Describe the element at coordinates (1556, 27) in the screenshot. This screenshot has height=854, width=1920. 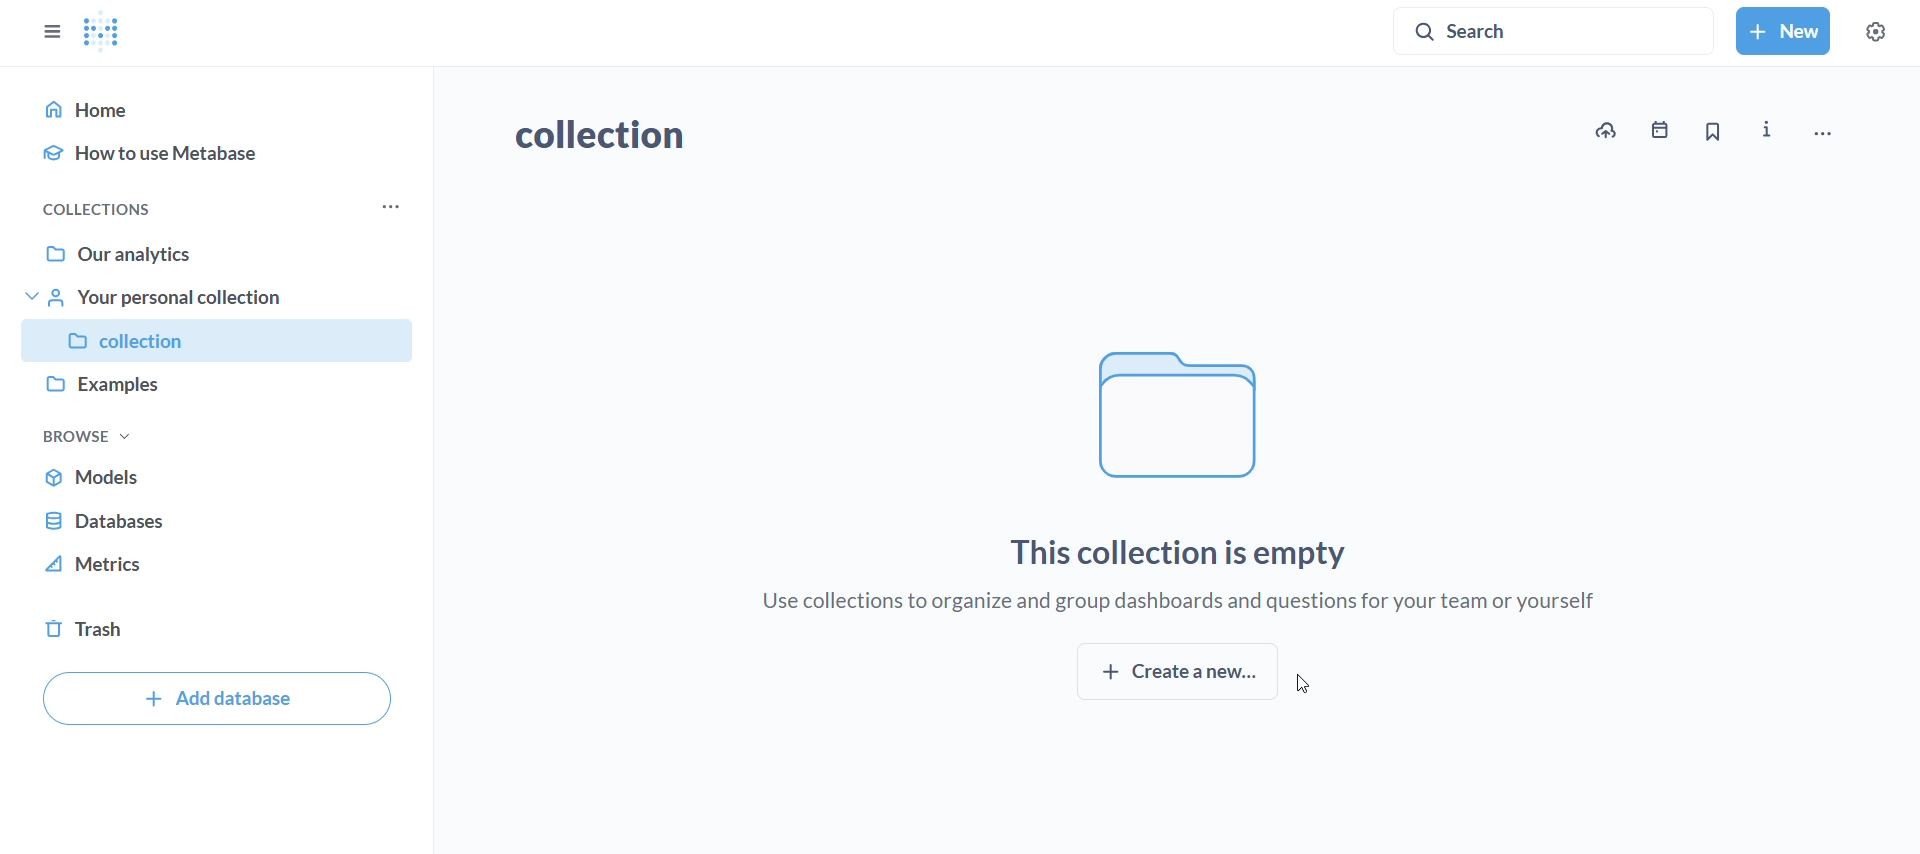
I see `search` at that location.